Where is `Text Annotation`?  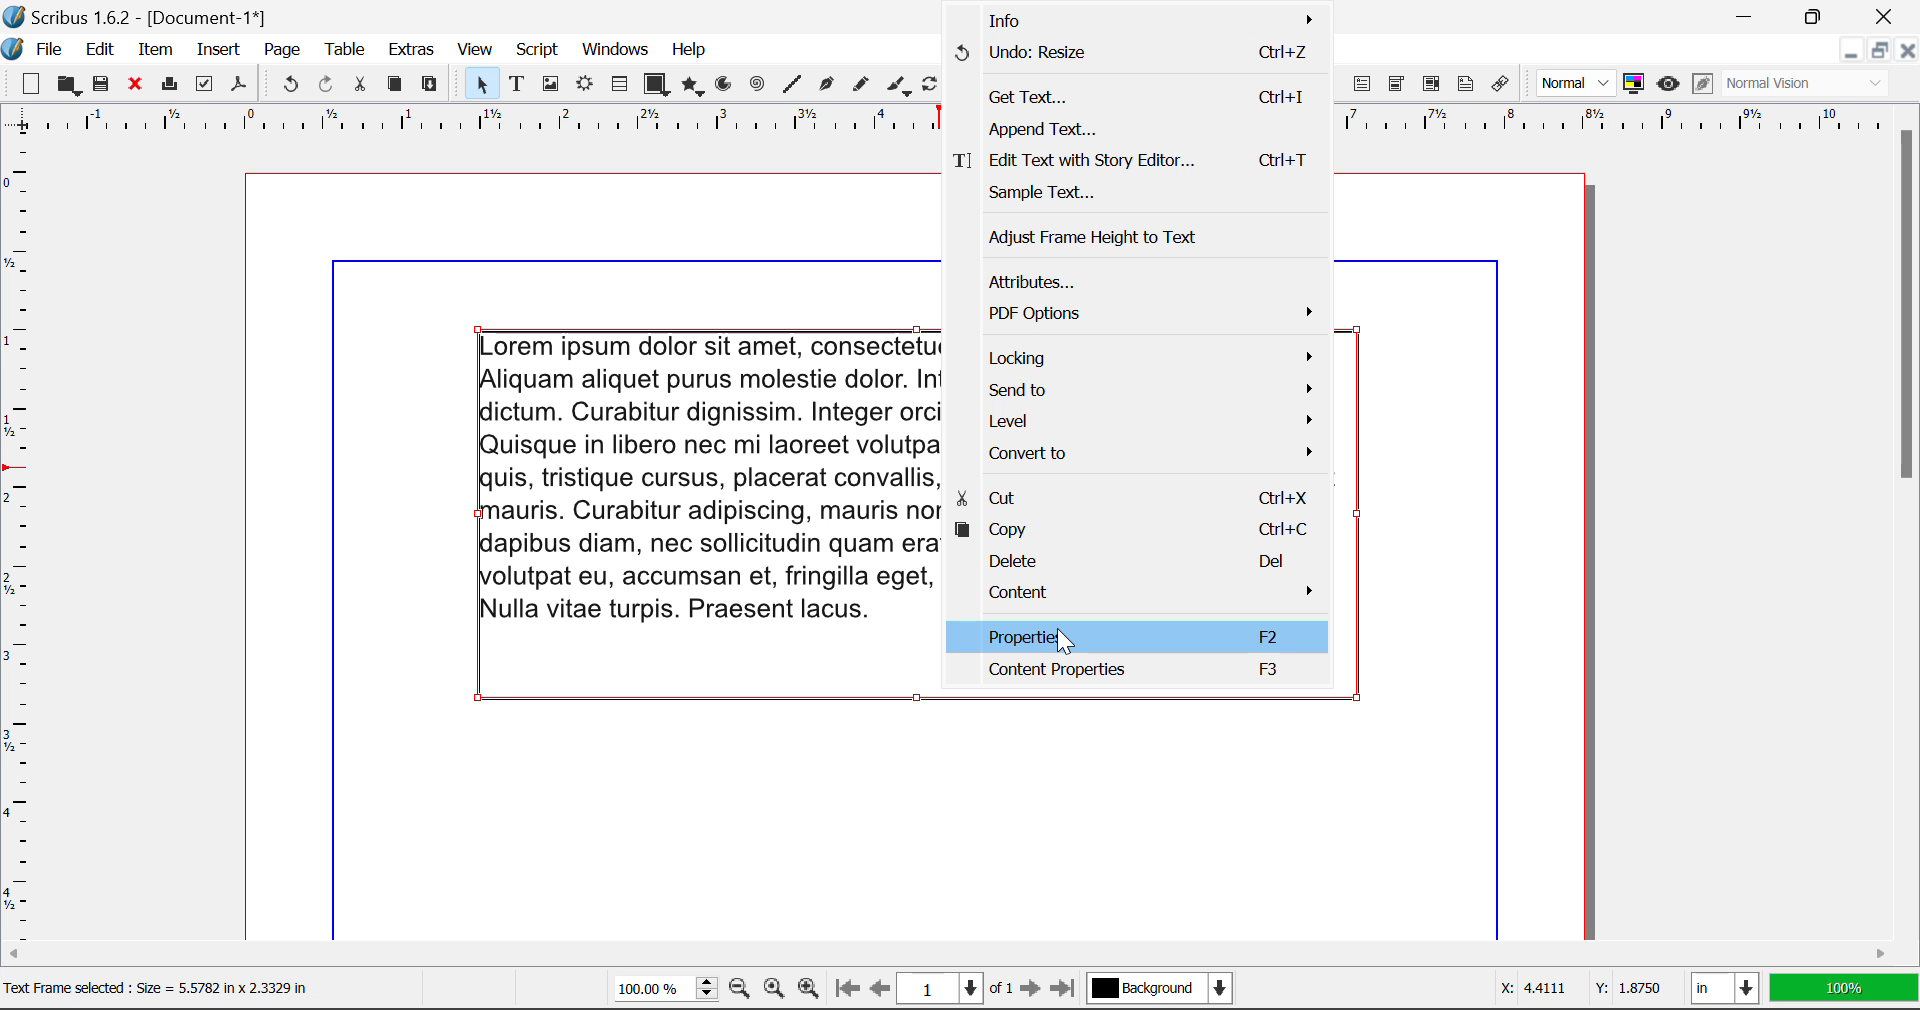
Text Annotation is located at coordinates (1469, 85).